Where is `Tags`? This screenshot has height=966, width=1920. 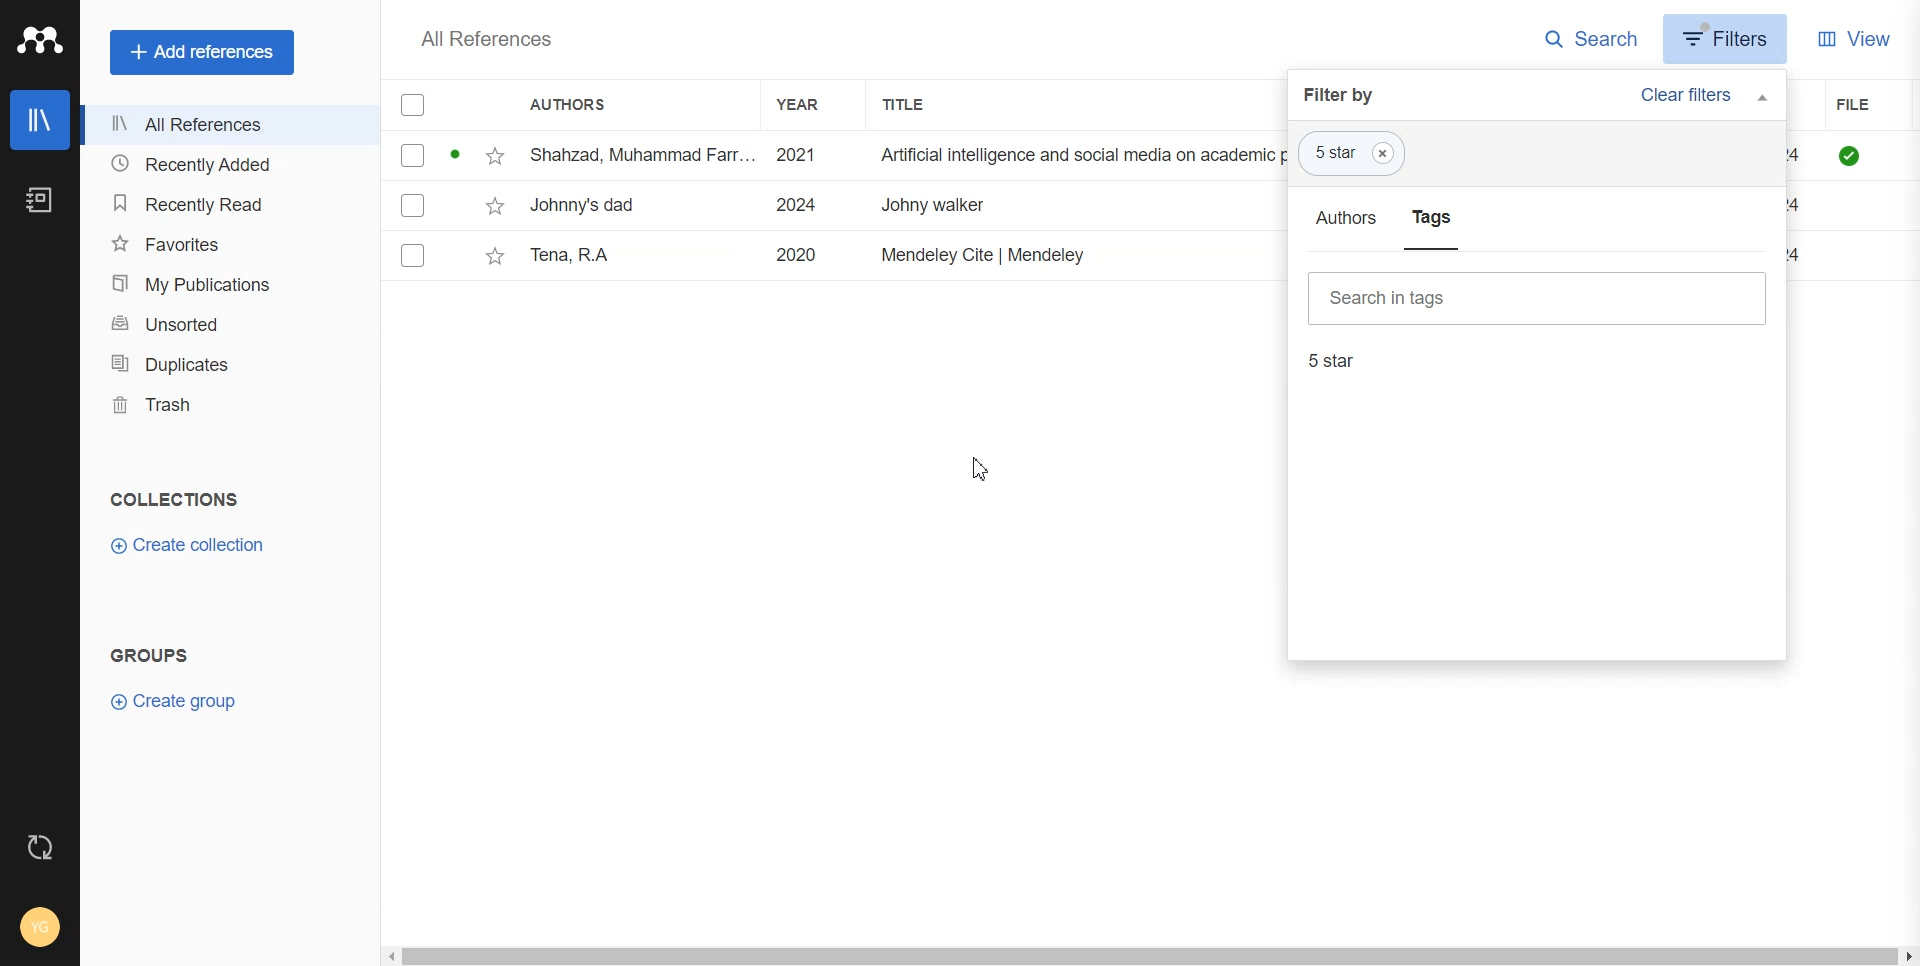 Tags is located at coordinates (1436, 216).